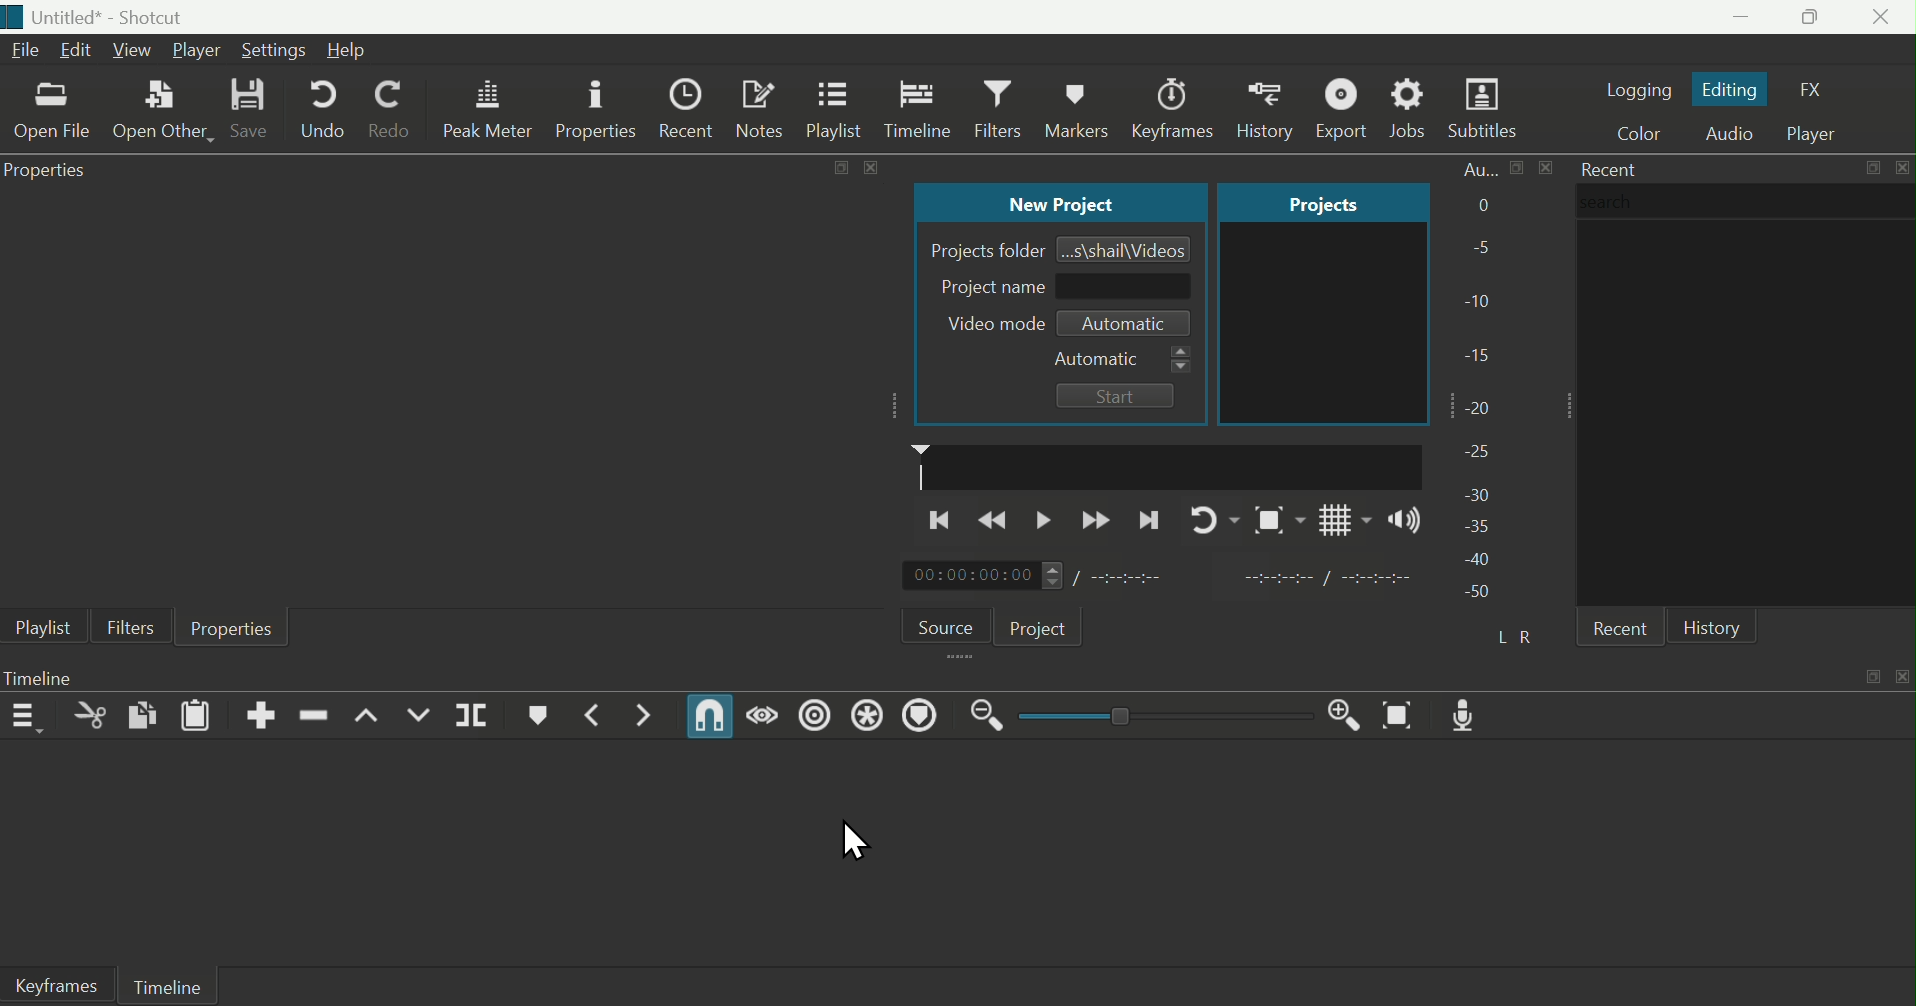 This screenshot has width=1916, height=1006. I want to click on Editing, so click(1732, 88).